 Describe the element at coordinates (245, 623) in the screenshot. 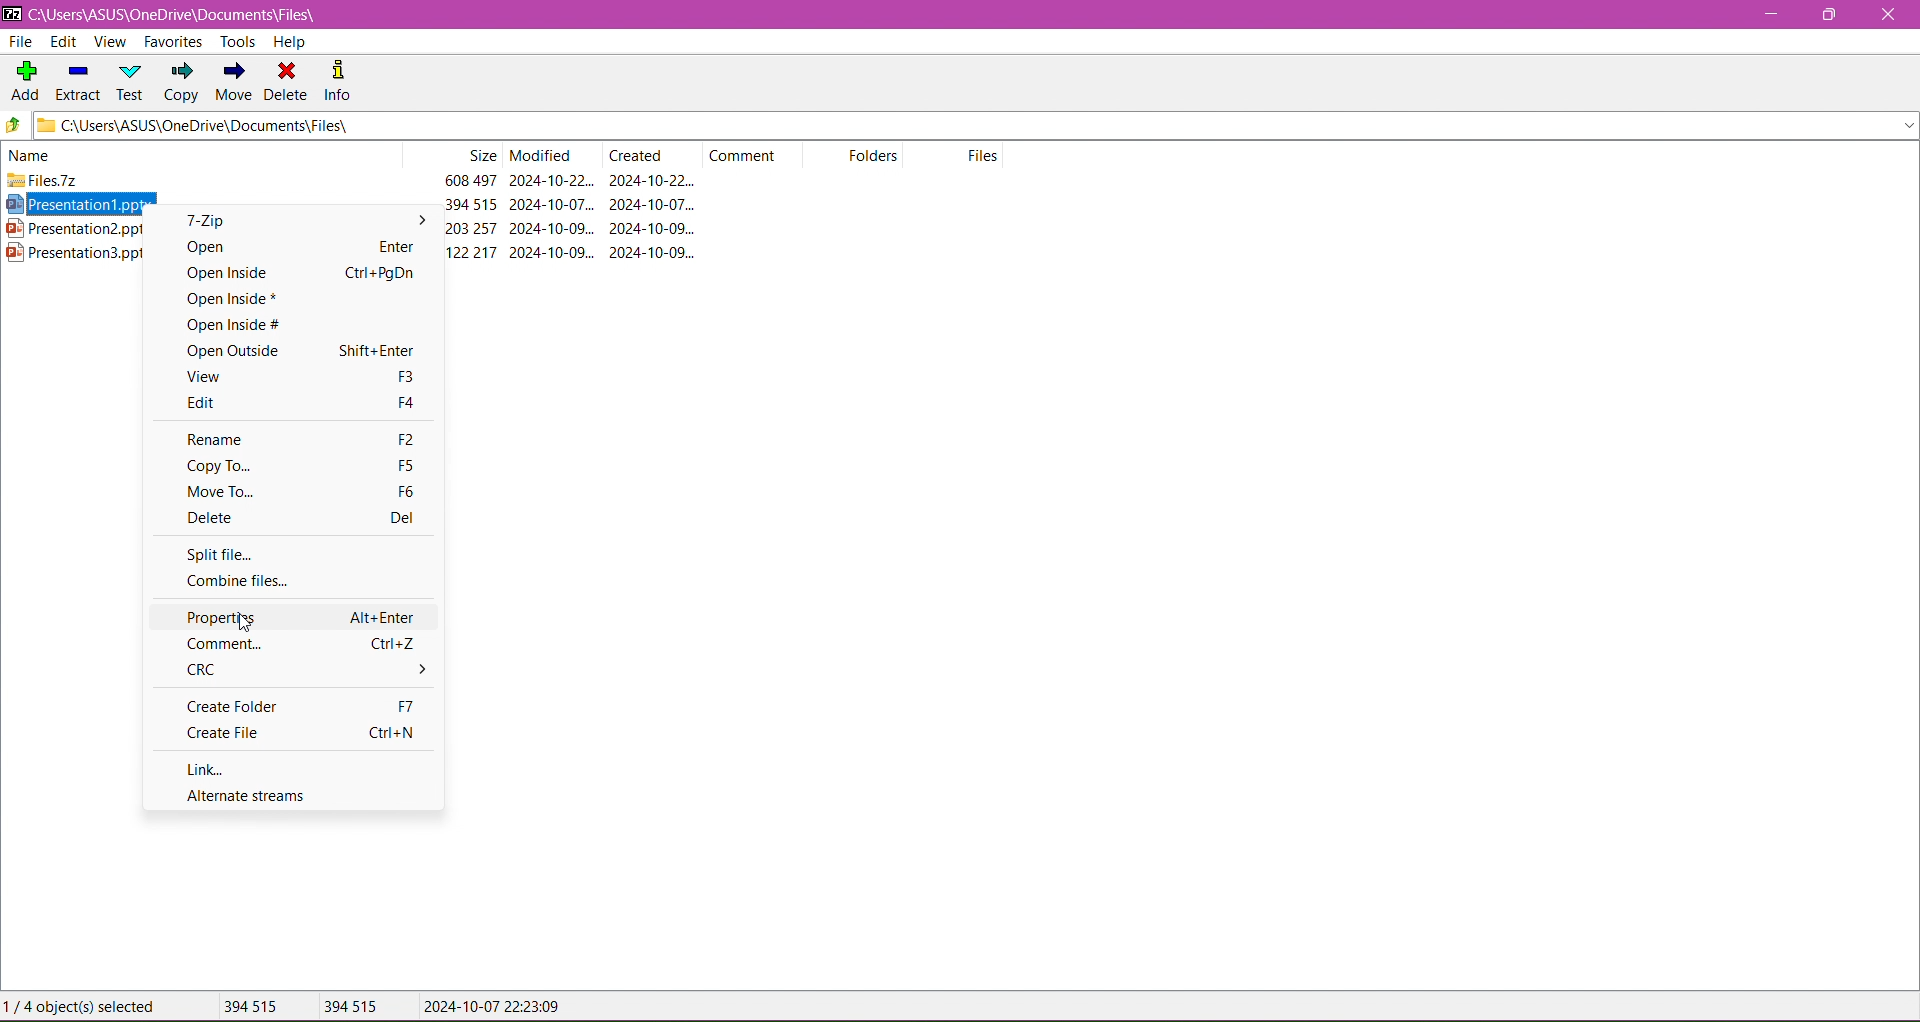

I see `cursor` at that location.